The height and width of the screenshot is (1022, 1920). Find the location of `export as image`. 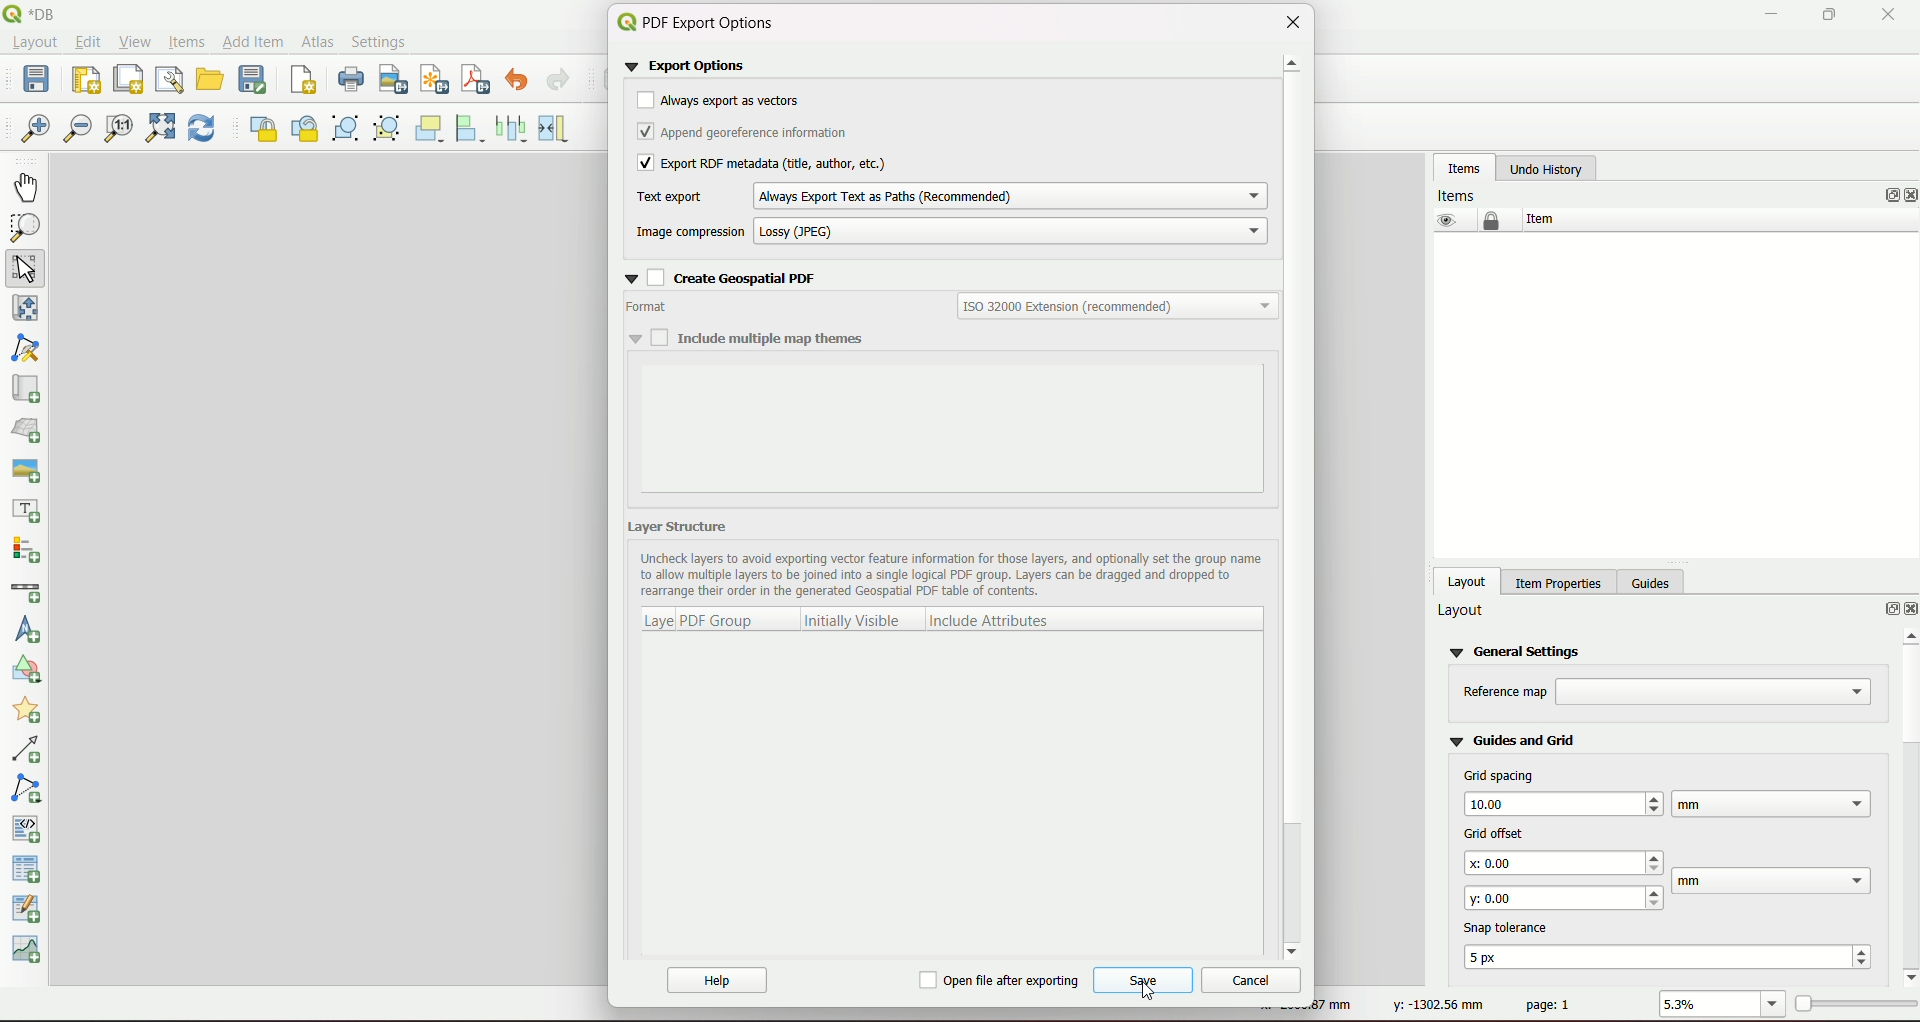

export as image is located at coordinates (393, 81).